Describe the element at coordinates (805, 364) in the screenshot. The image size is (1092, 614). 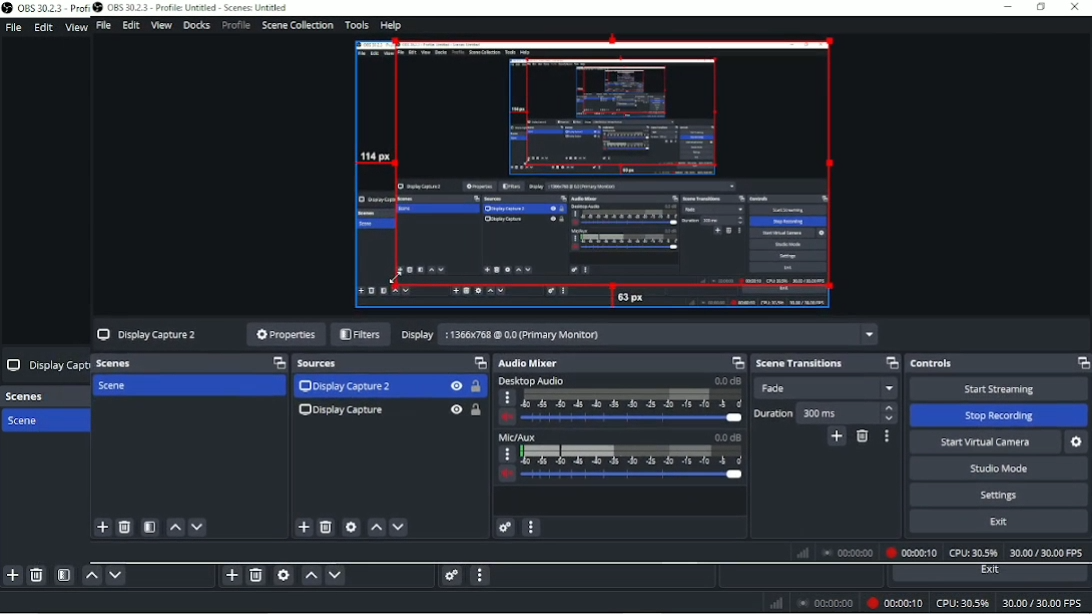
I see `Scene transitions` at that location.